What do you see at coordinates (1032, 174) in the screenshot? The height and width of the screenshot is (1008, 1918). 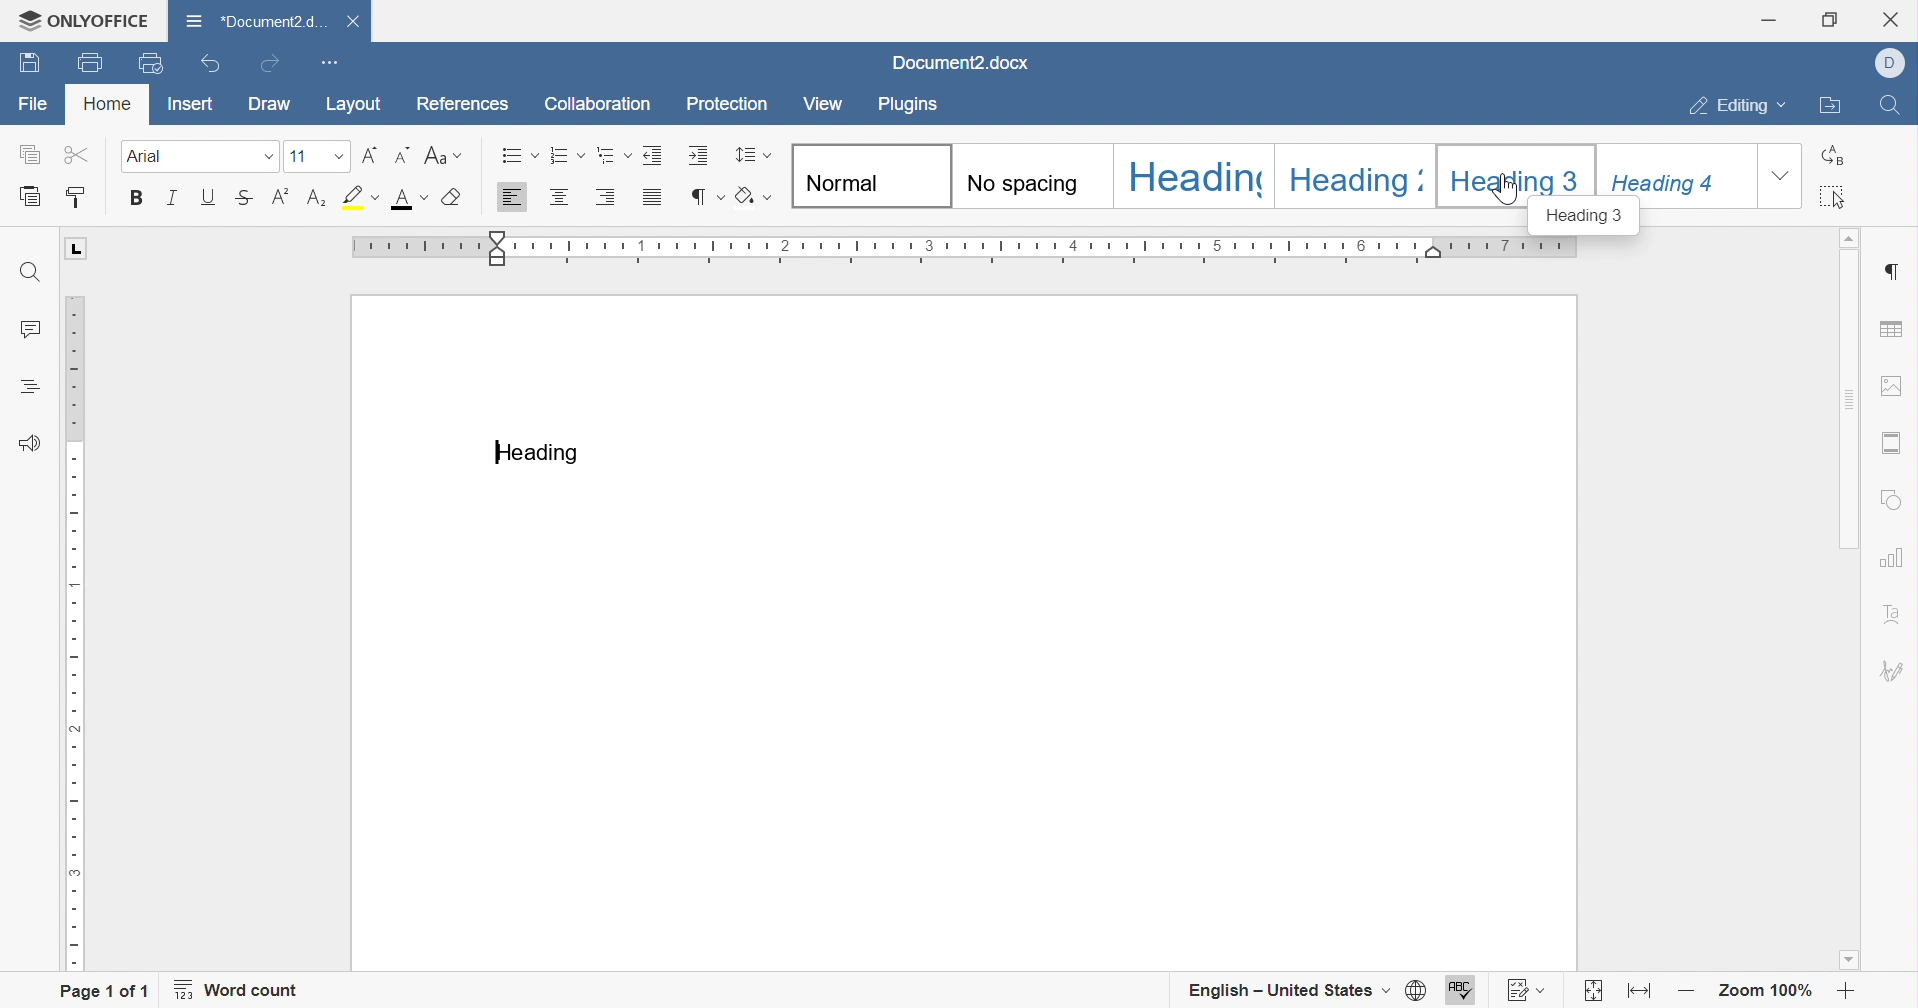 I see `No spacing` at bounding box center [1032, 174].